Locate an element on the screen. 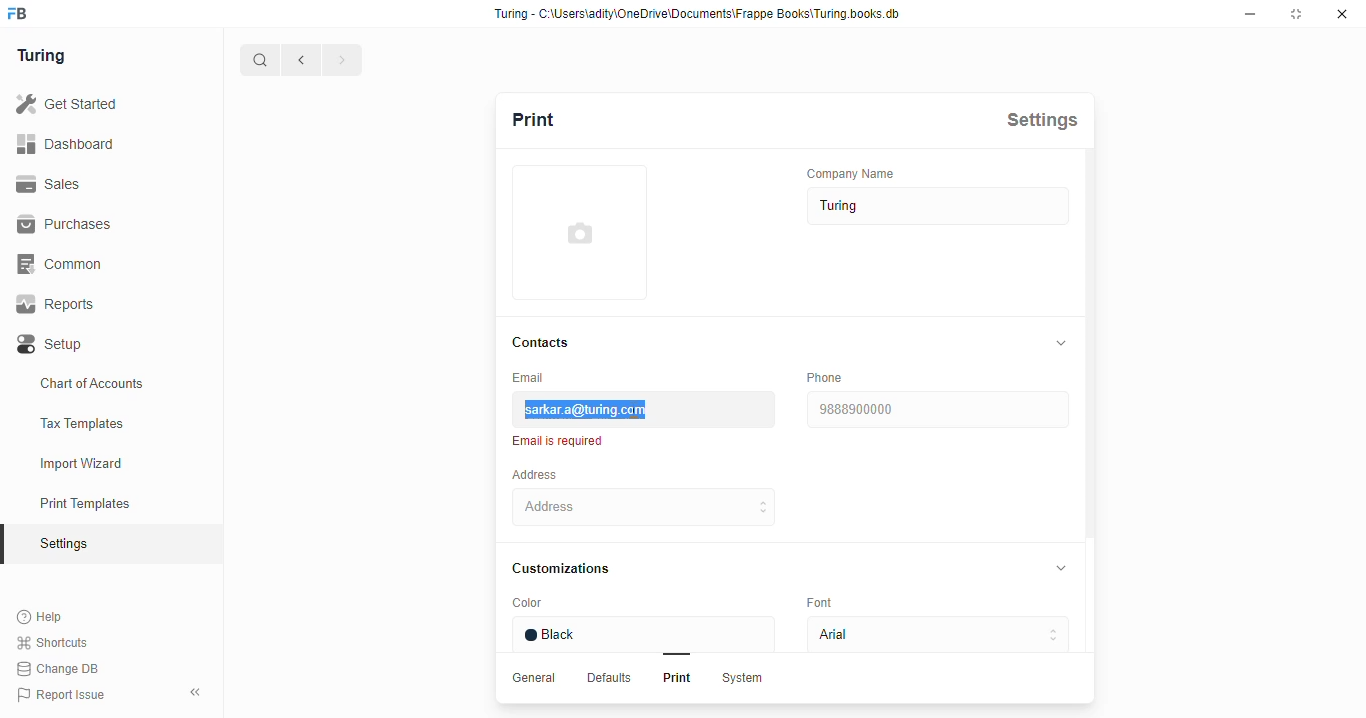 The image size is (1366, 718). Print Templates is located at coordinates (106, 503).